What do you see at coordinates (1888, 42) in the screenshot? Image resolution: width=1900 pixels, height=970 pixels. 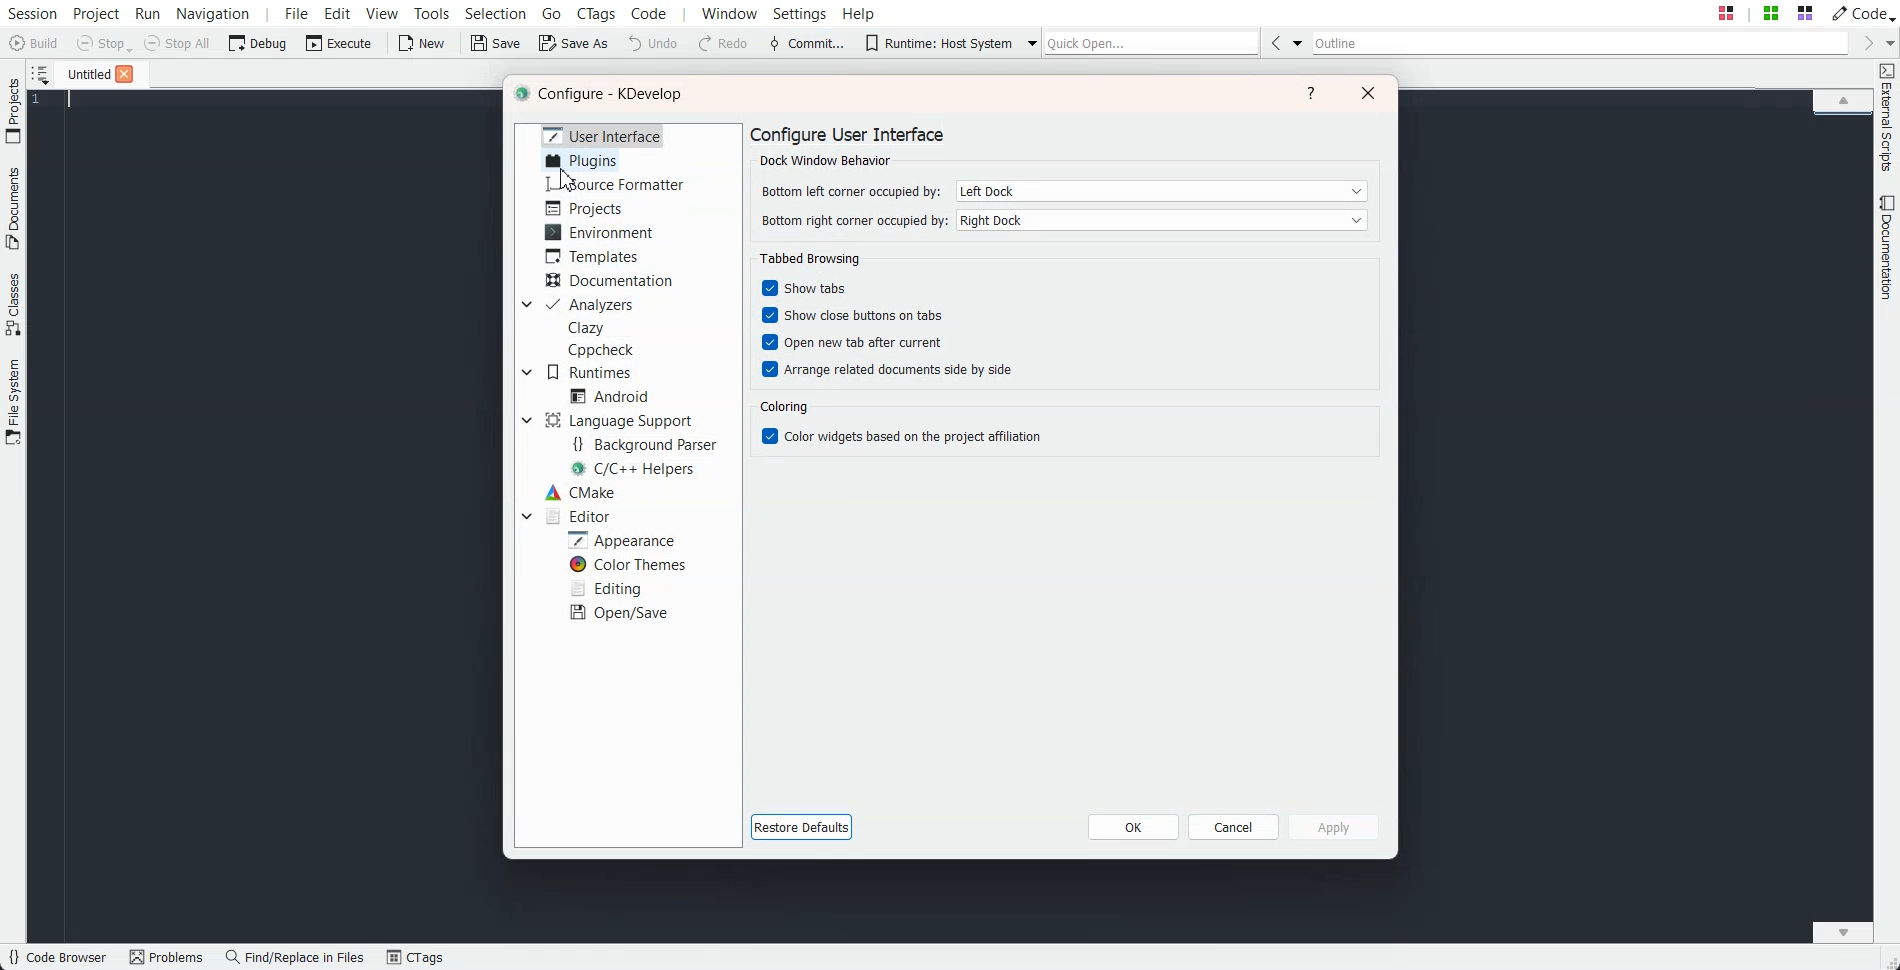 I see `Drop down box` at bounding box center [1888, 42].